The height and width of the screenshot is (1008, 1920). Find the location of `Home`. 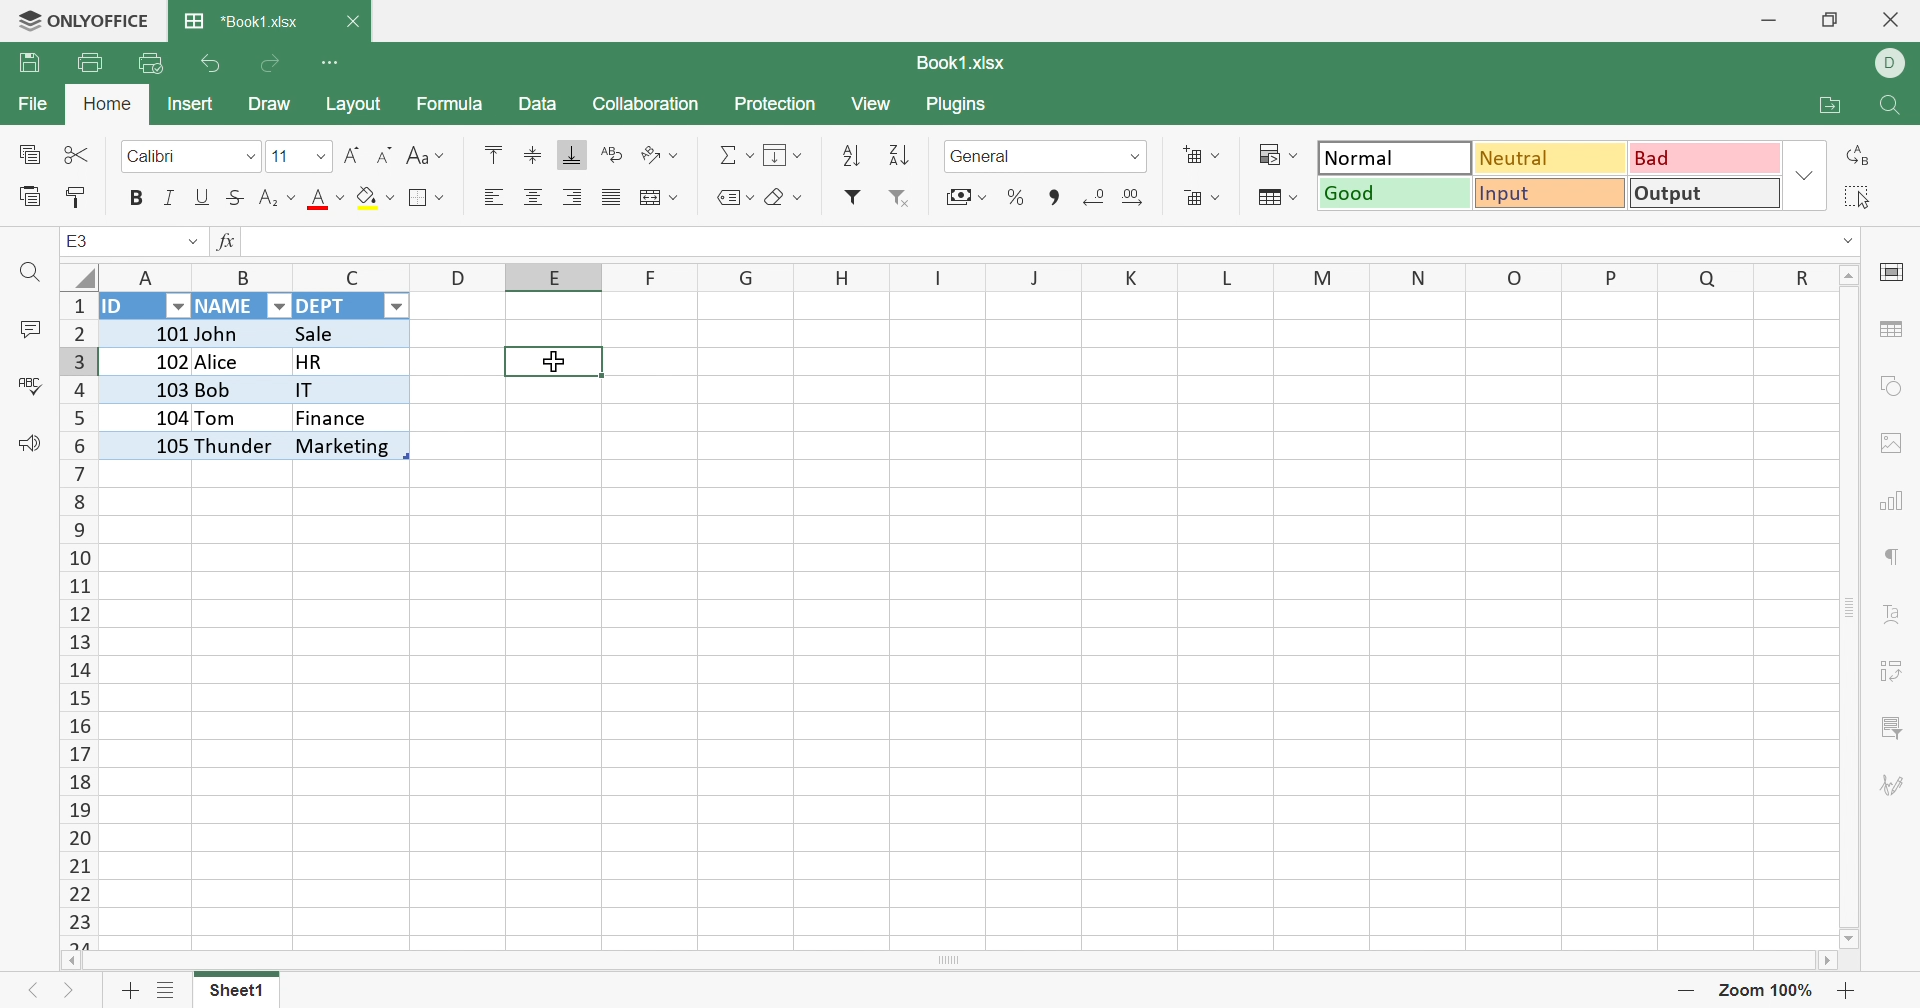

Home is located at coordinates (104, 106).